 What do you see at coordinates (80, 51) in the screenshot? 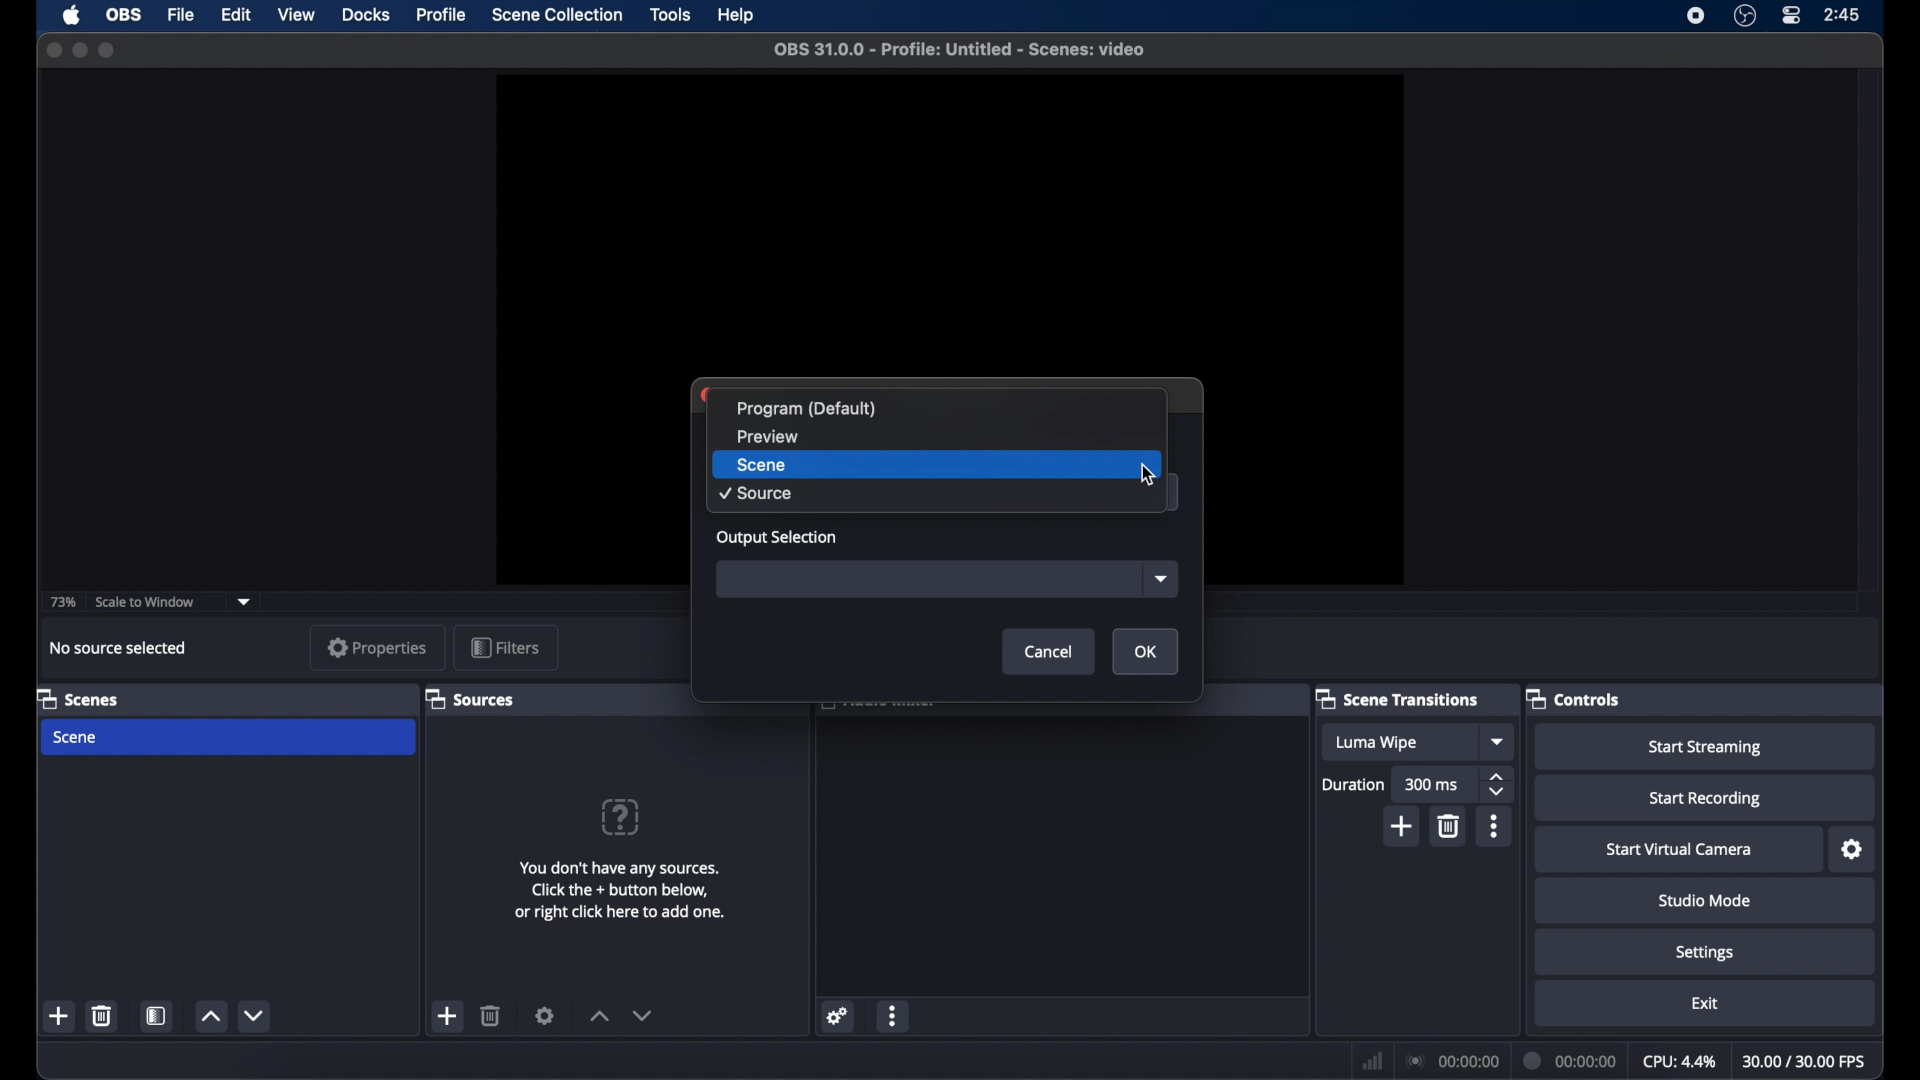
I see `minimize` at bounding box center [80, 51].